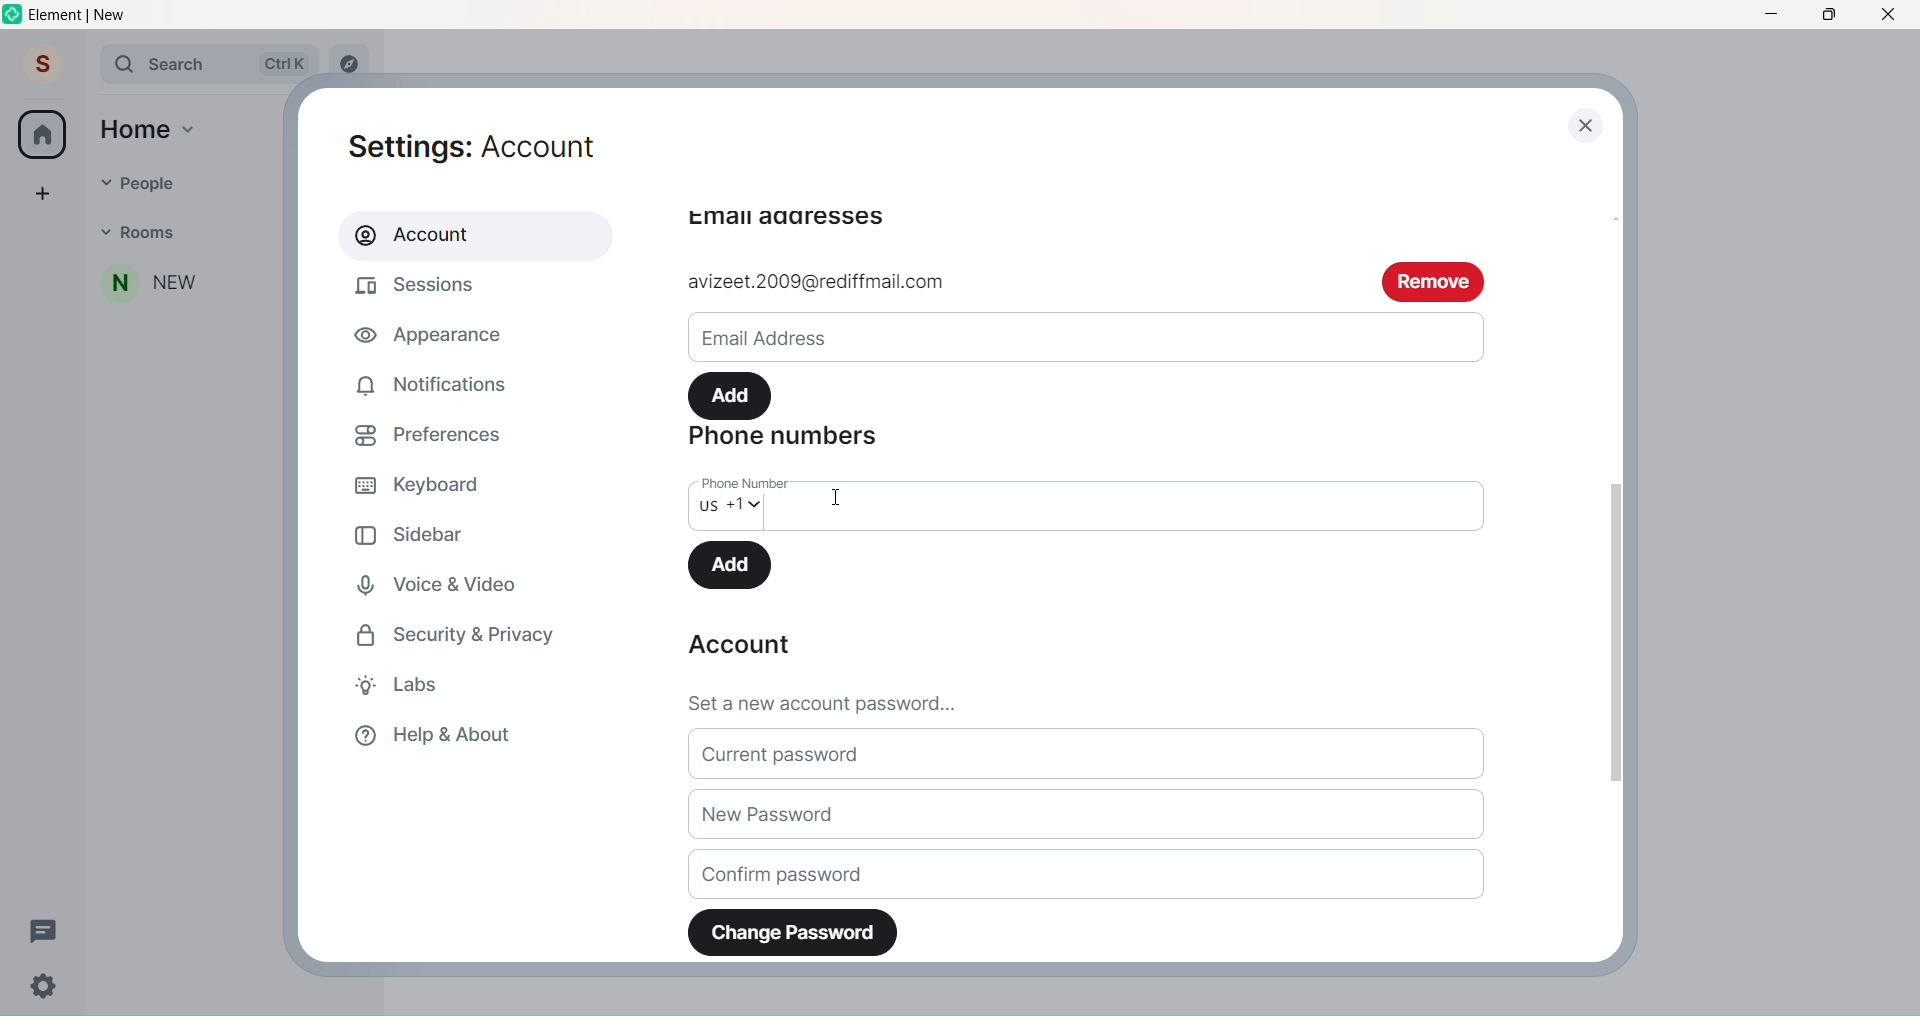  What do you see at coordinates (449, 735) in the screenshot?
I see `Help & About` at bounding box center [449, 735].